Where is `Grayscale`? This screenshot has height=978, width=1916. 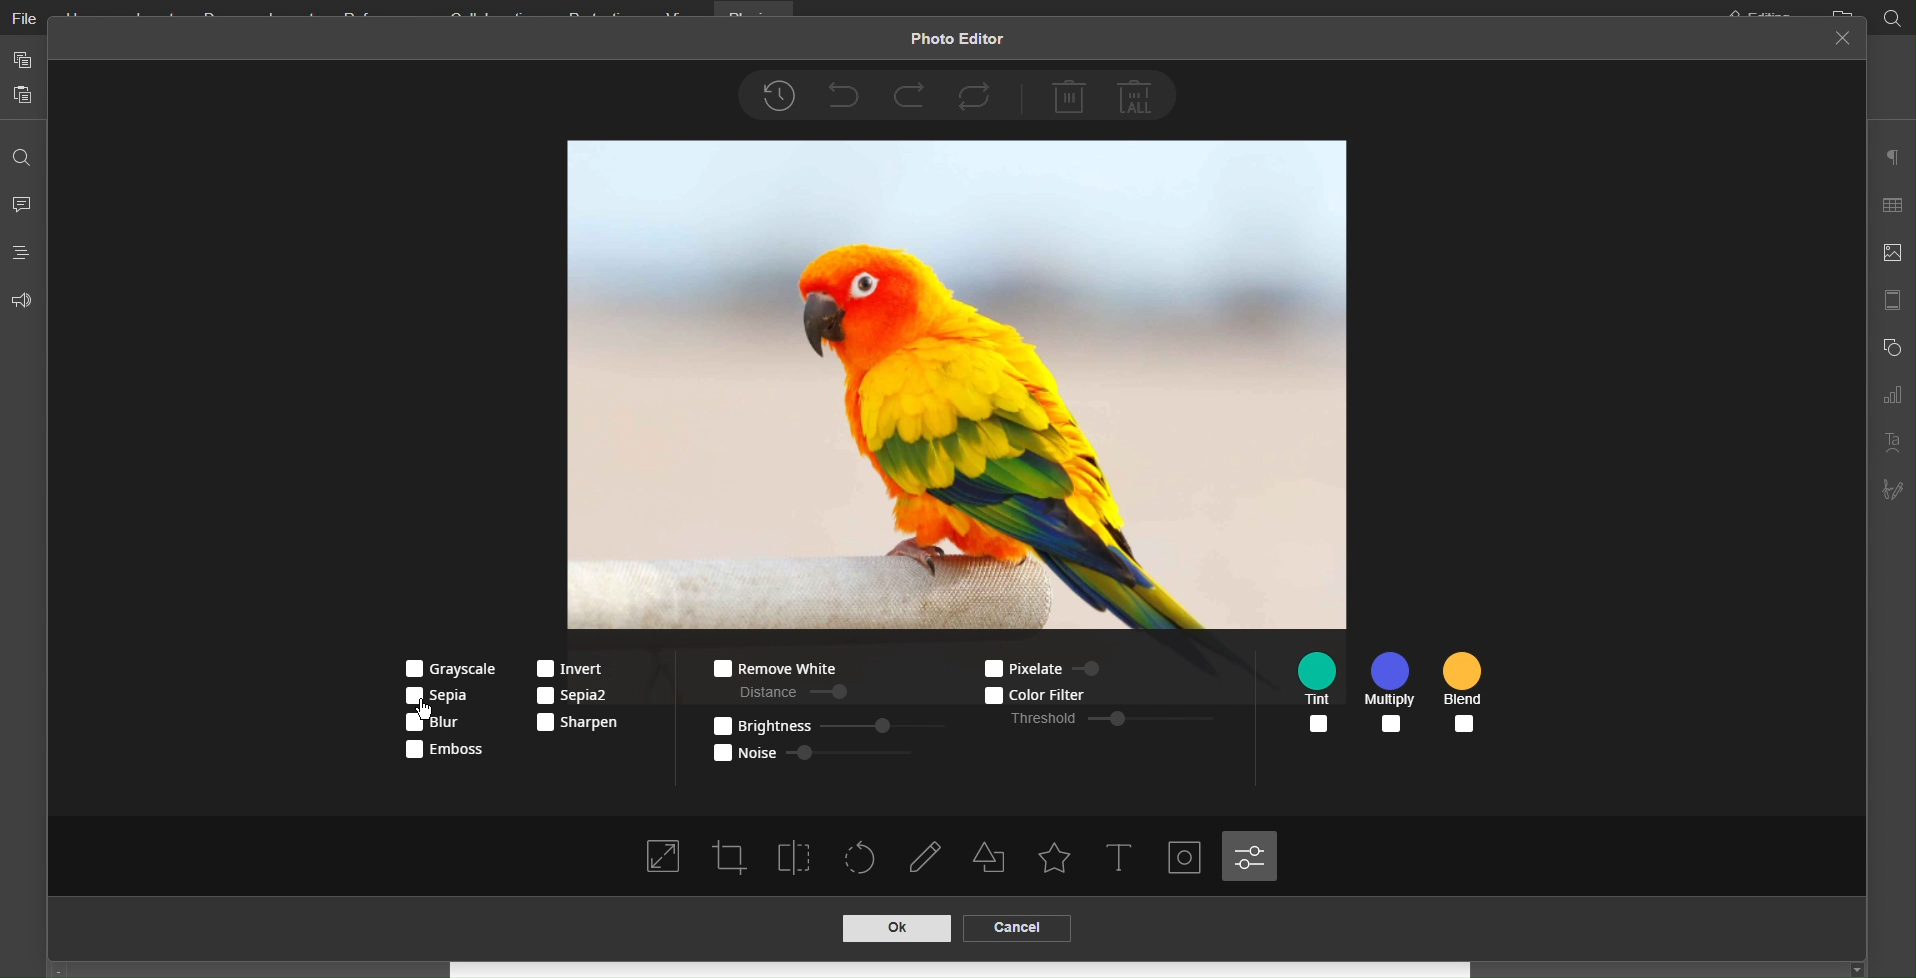
Grayscale is located at coordinates (445, 668).